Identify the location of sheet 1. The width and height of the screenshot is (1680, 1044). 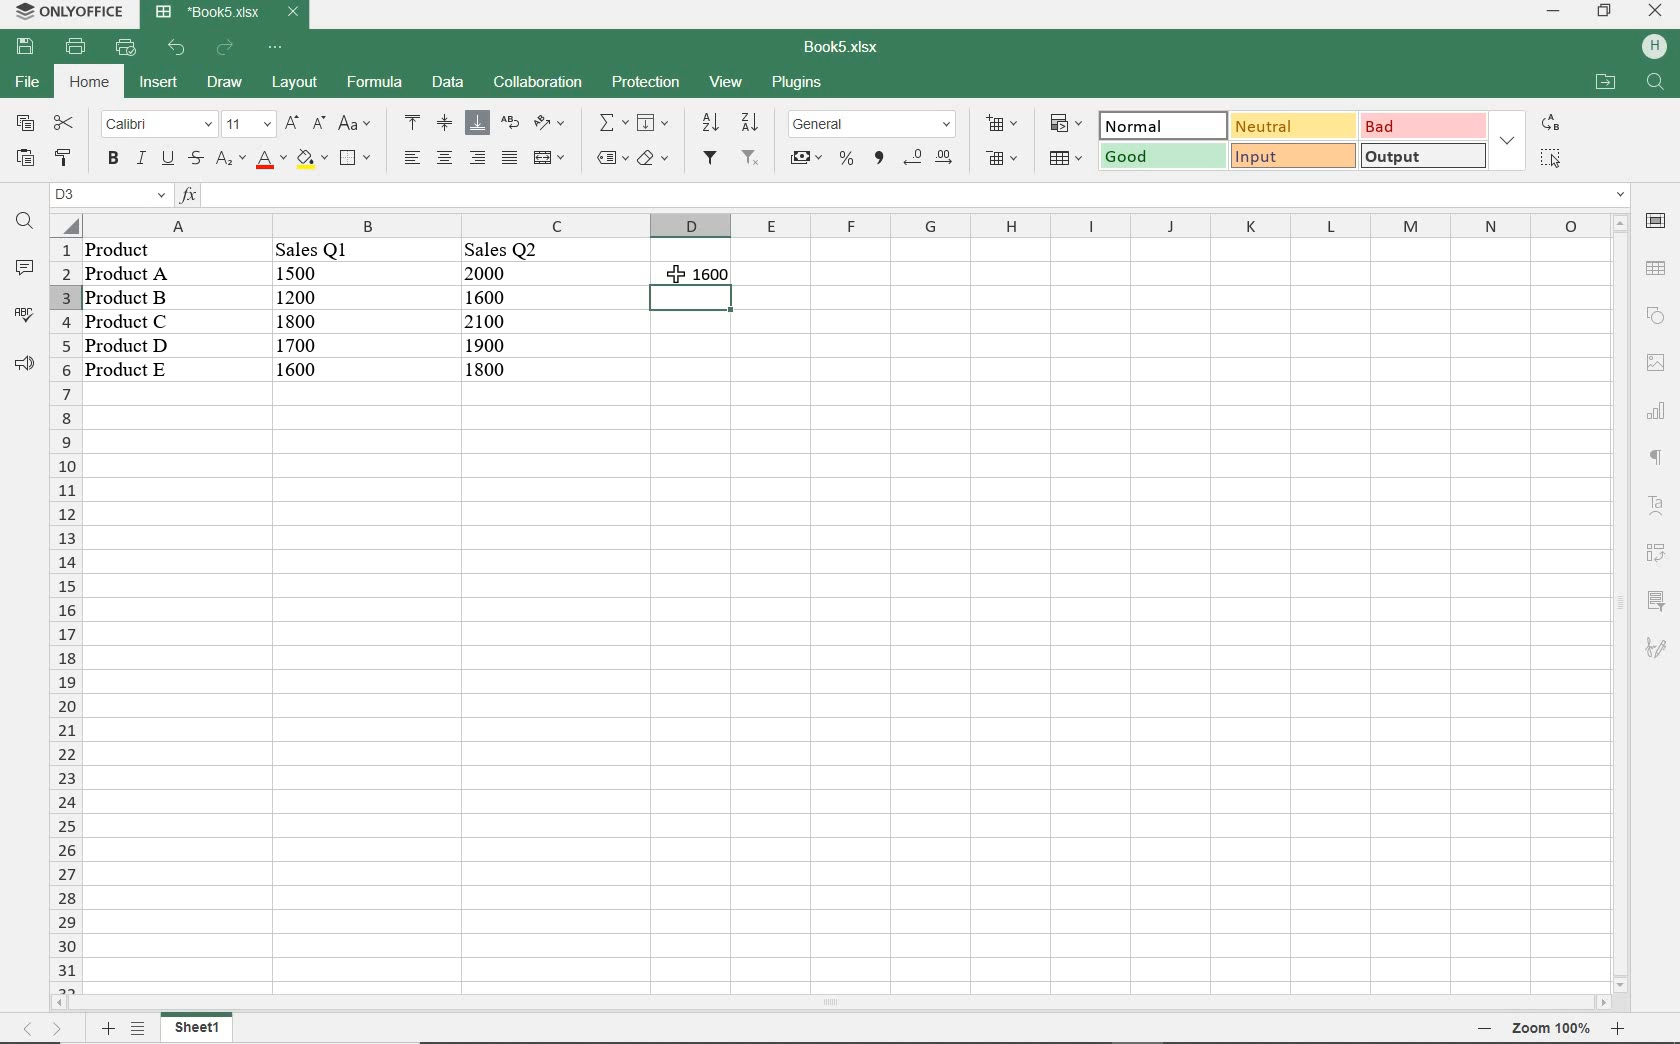
(199, 1026).